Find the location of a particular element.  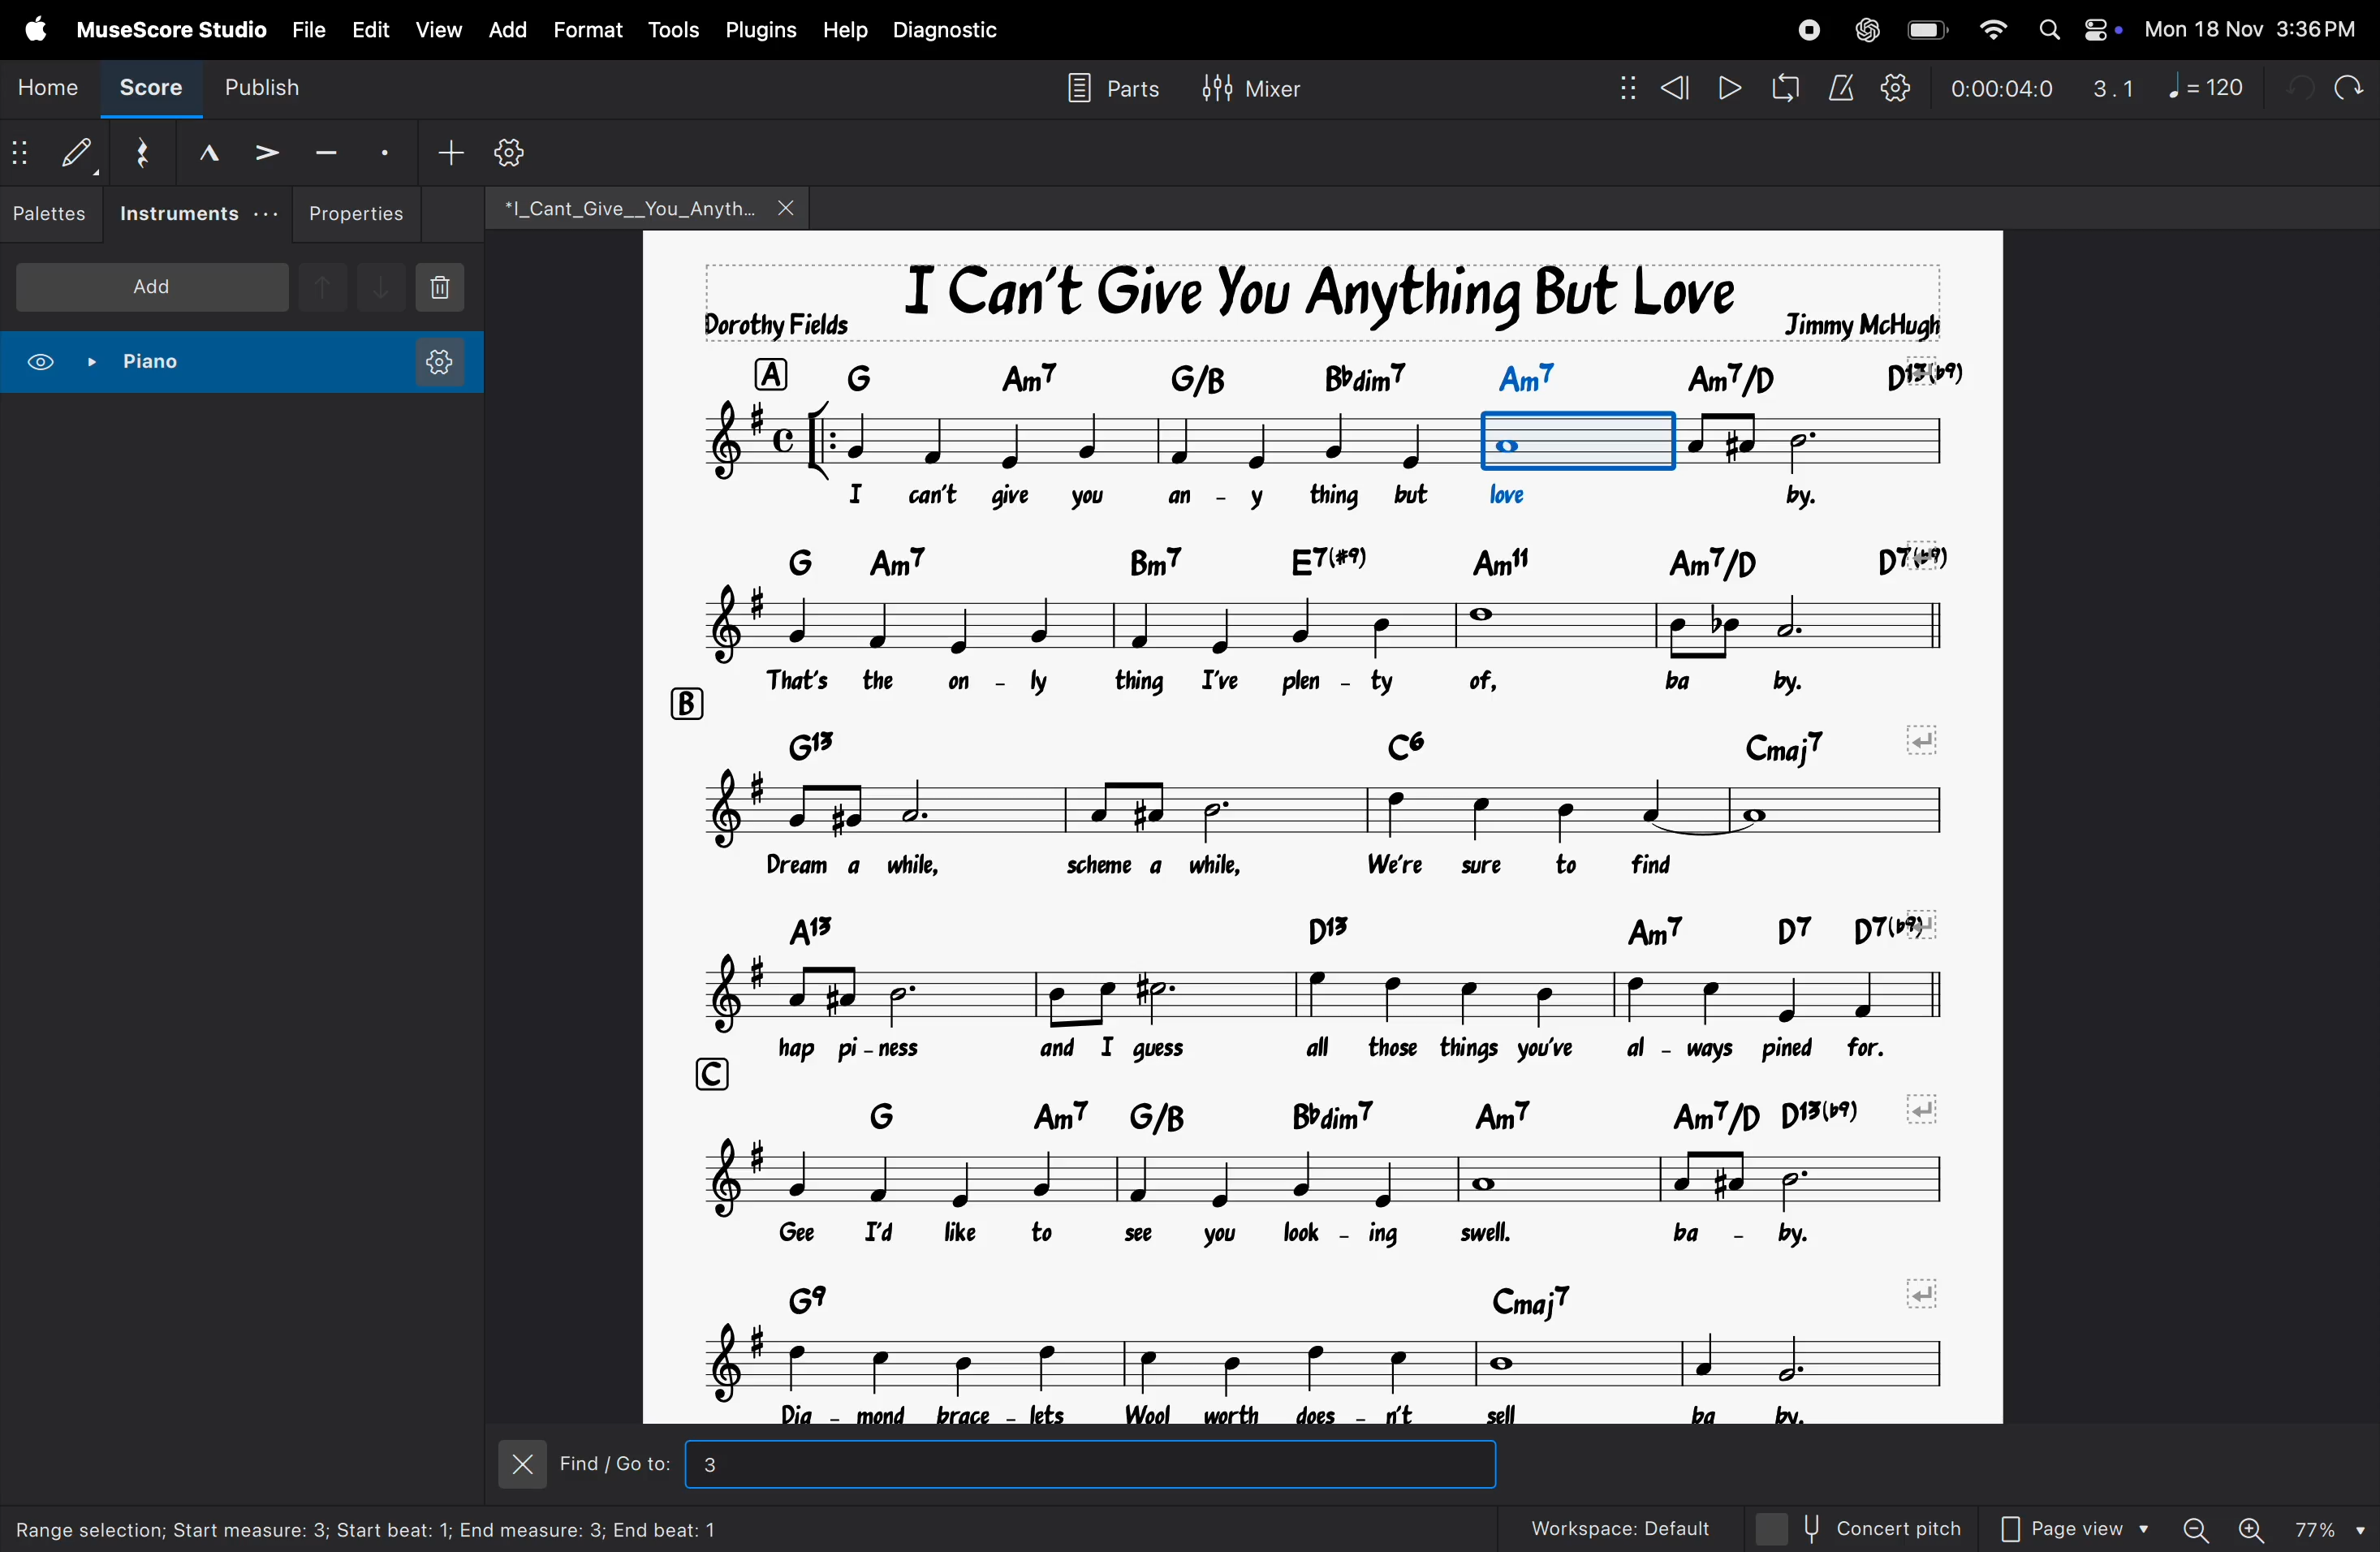

chatgpt is located at coordinates (1864, 31).